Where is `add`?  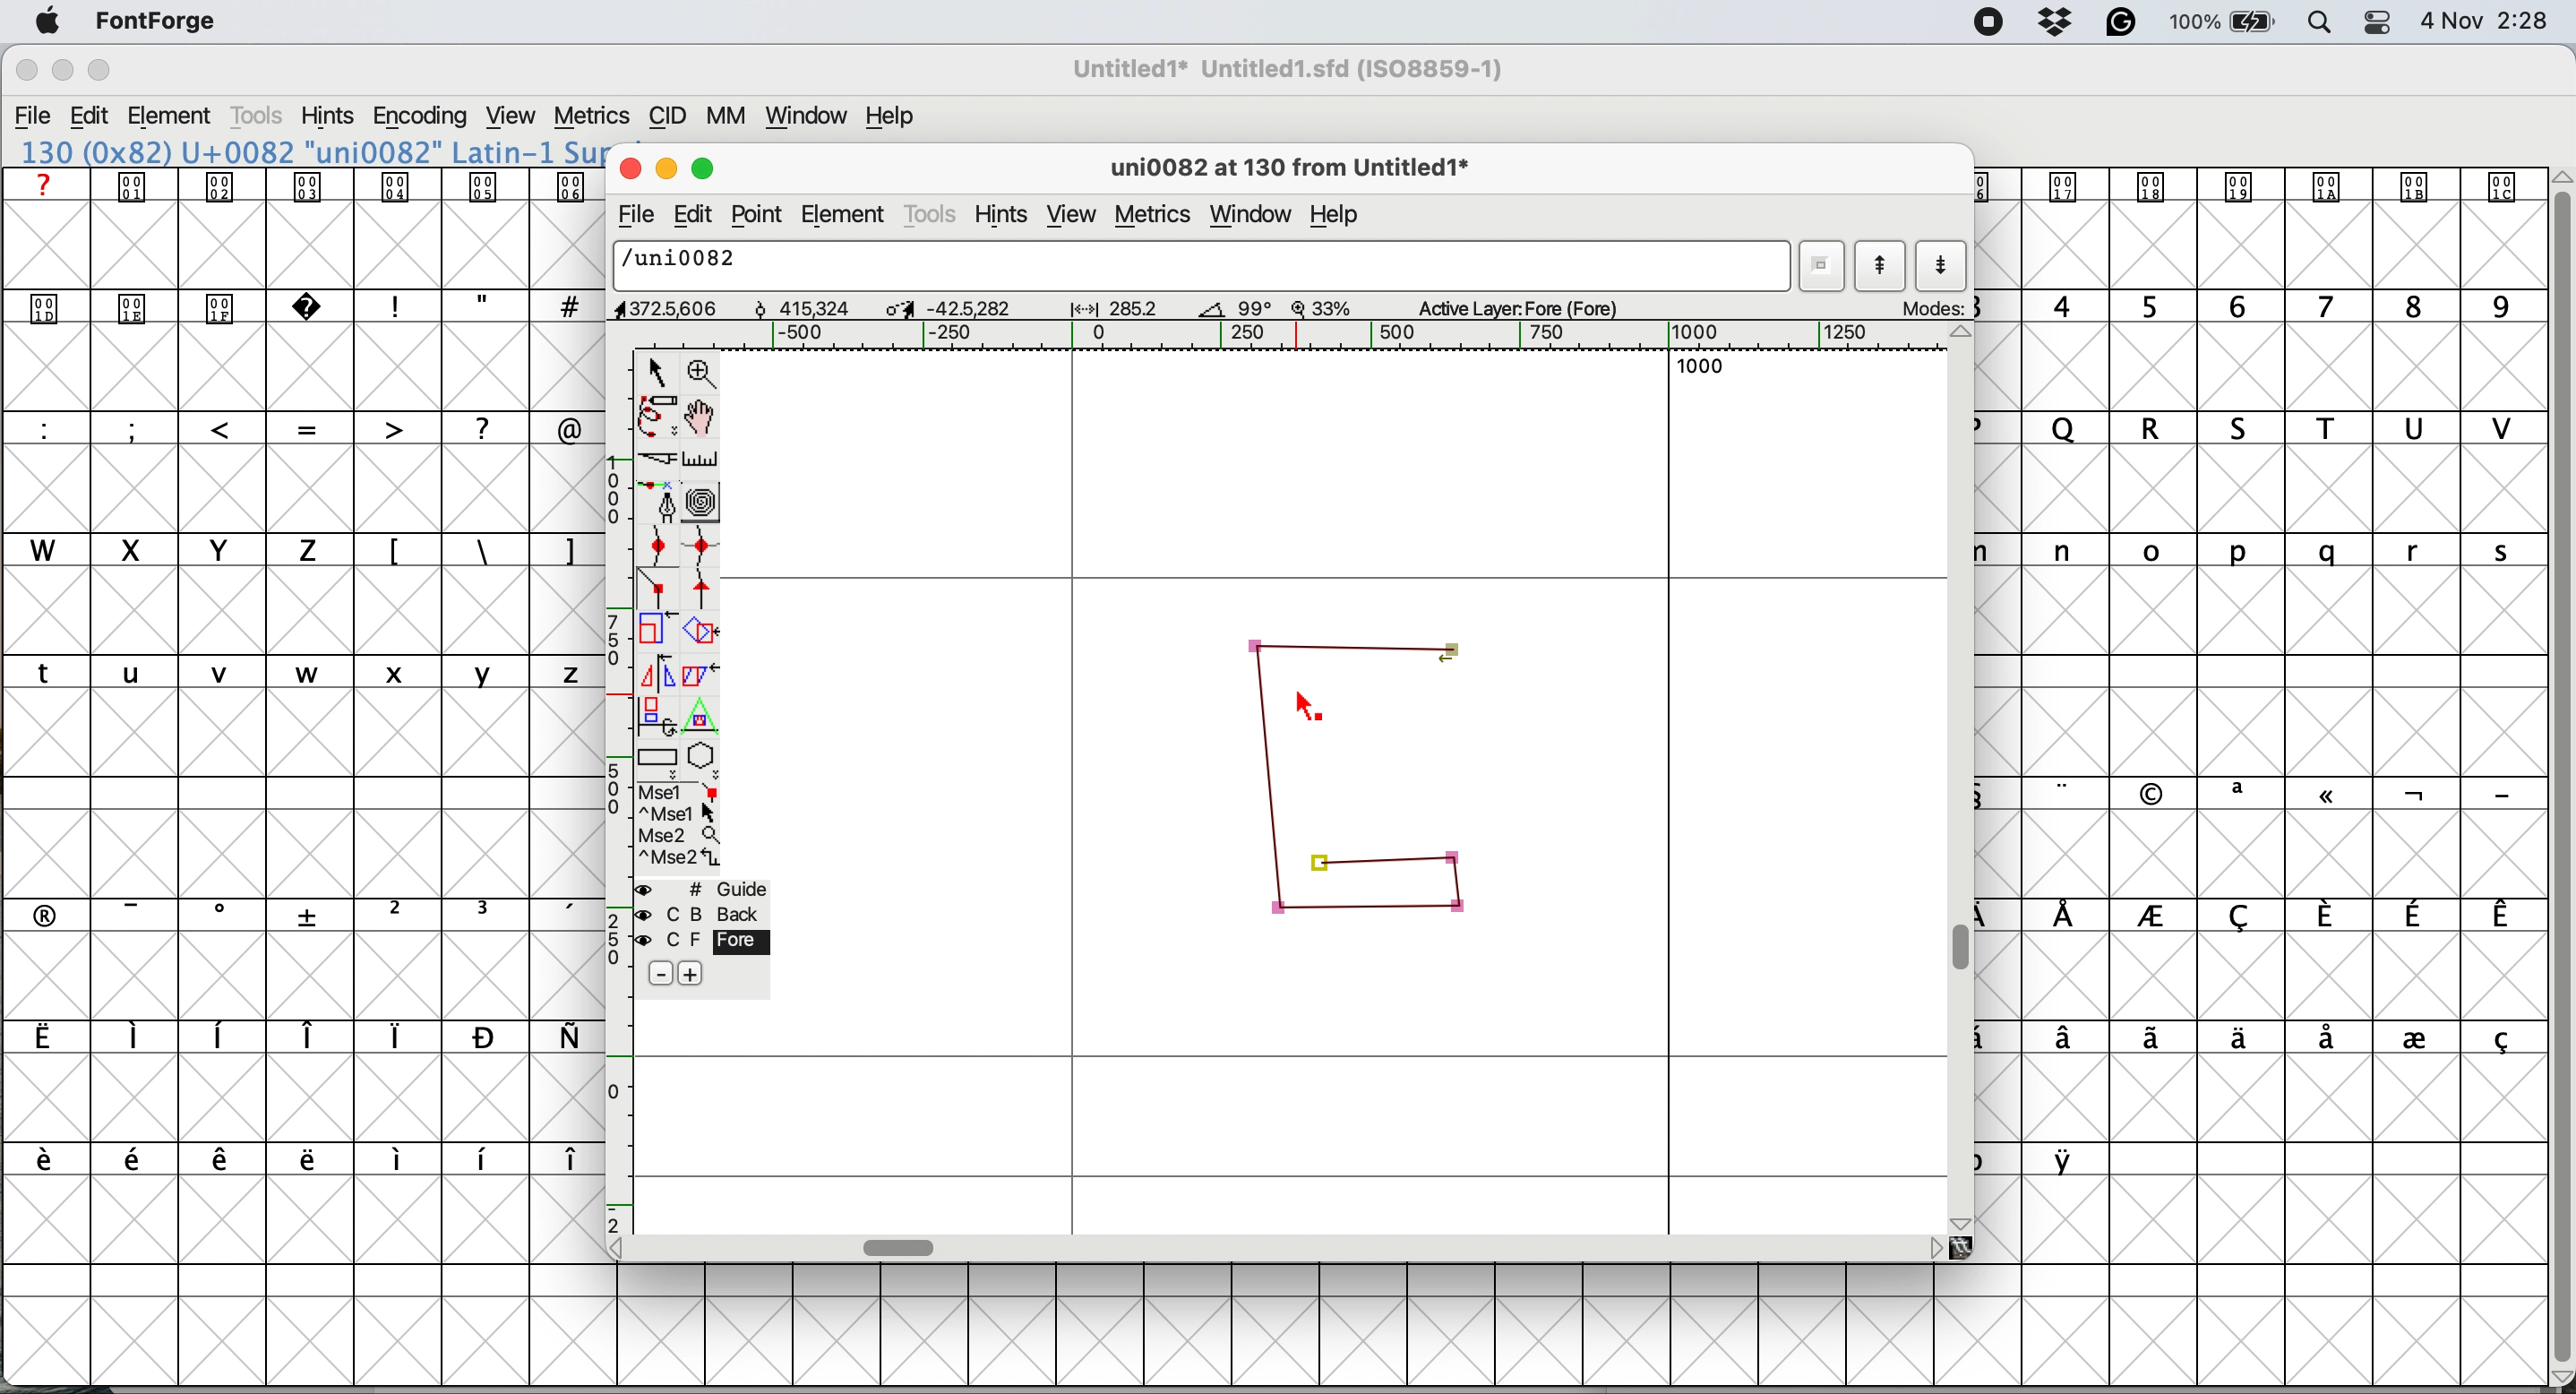 add is located at coordinates (689, 974).